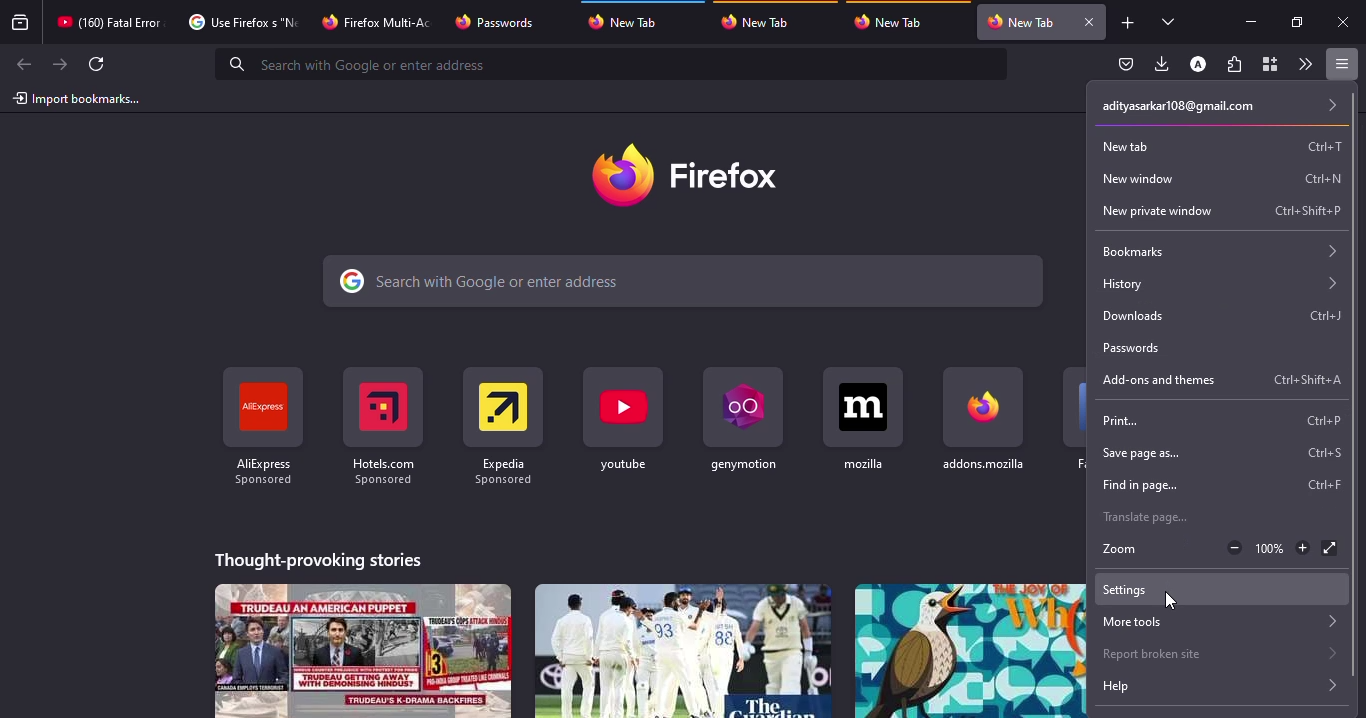  What do you see at coordinates (60, 64) in the screenshot?
I see `forward` at bounding box center [60, 64].